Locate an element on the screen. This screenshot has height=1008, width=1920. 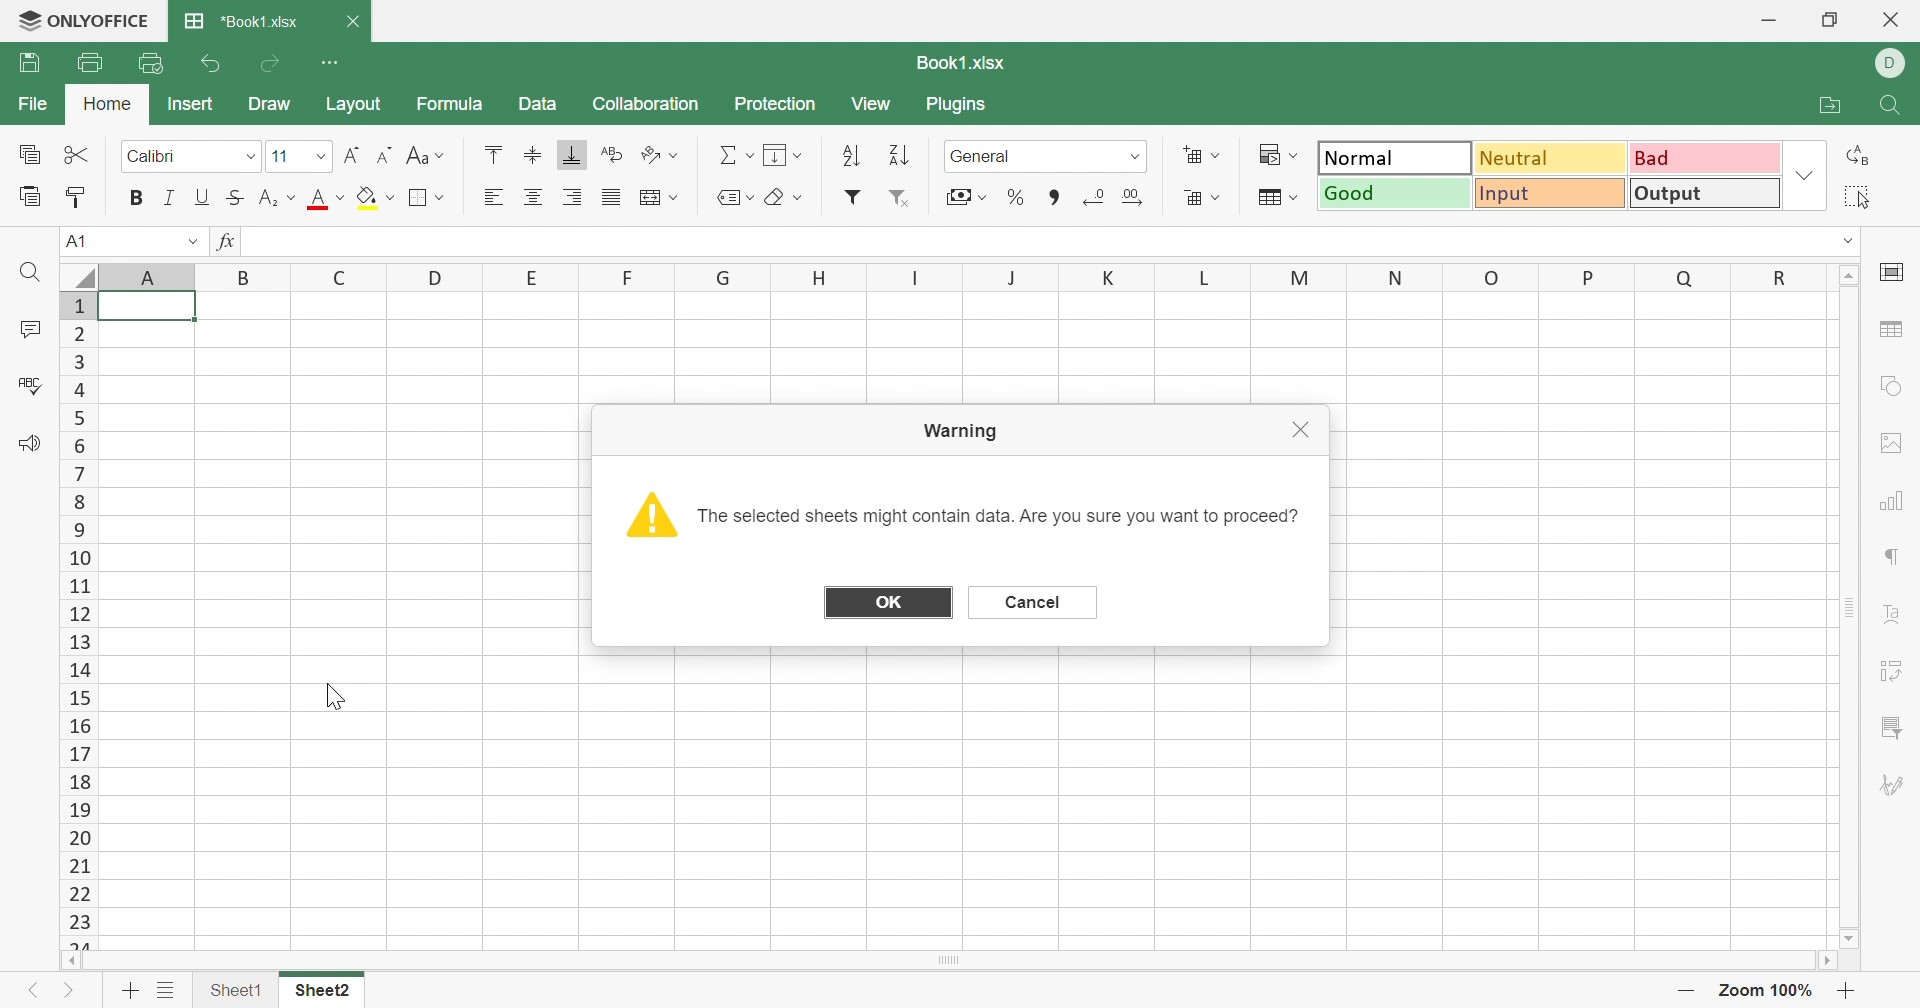
fx is located at coordinates (228, 242).